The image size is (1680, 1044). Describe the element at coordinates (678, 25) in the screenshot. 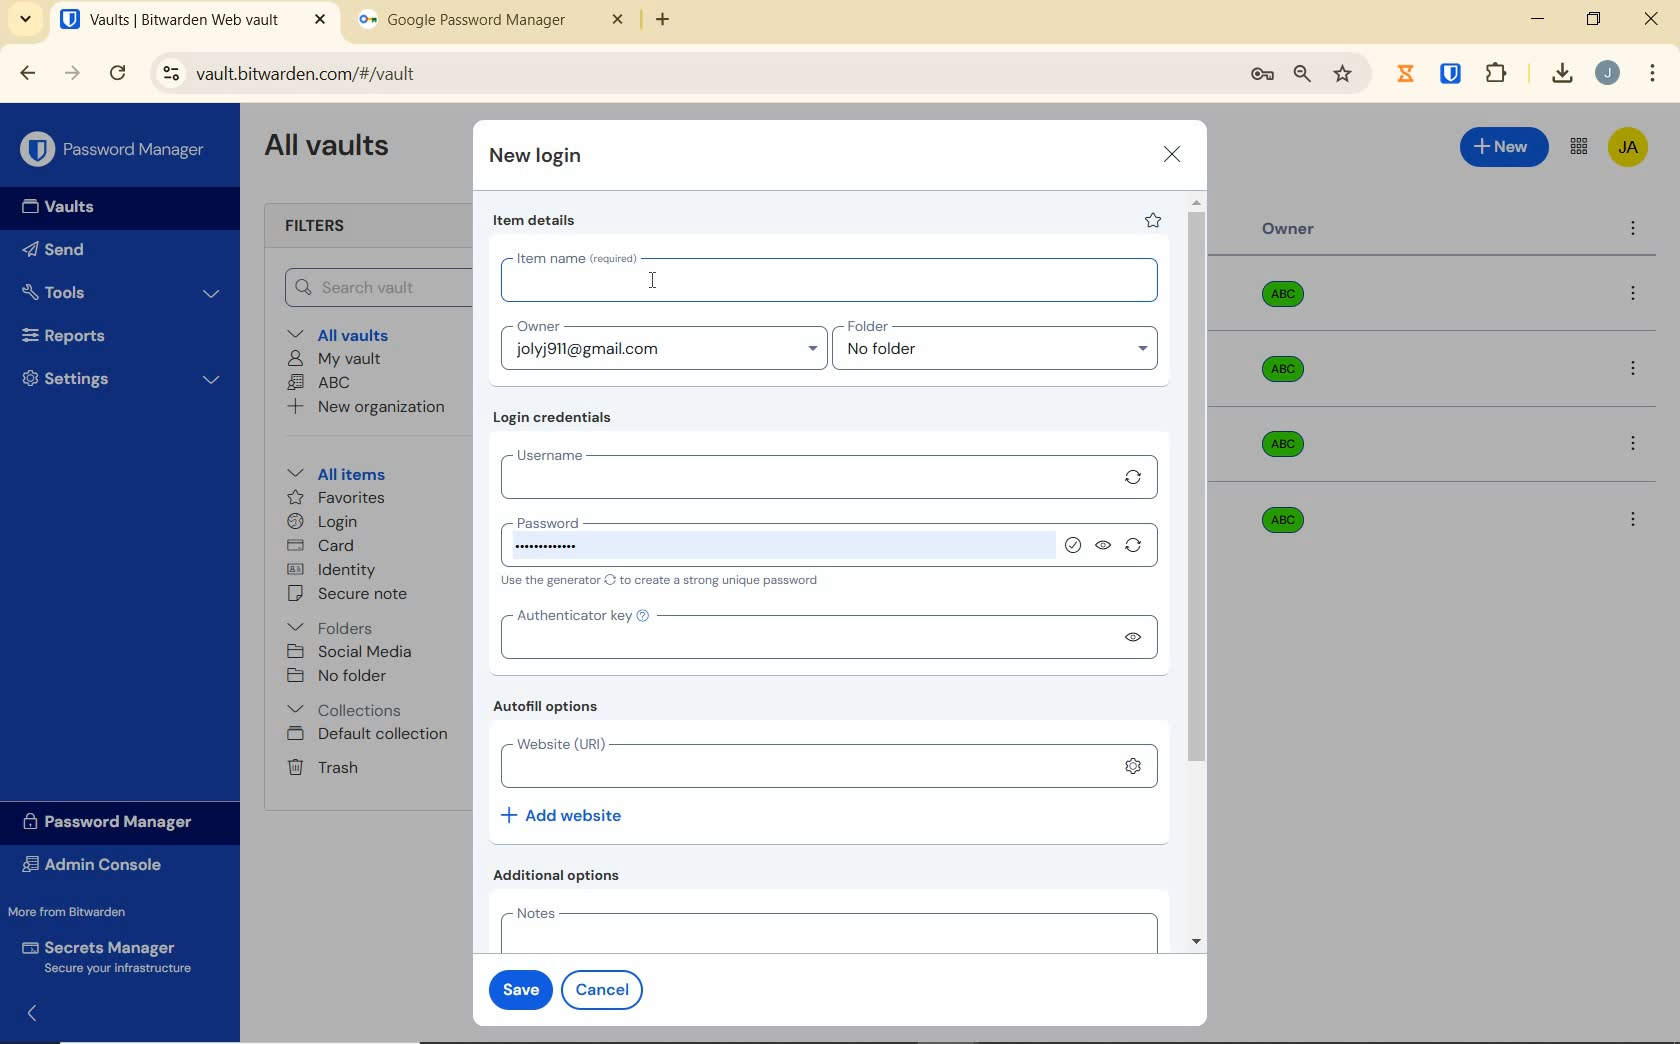

I see `add new tab` at that location.